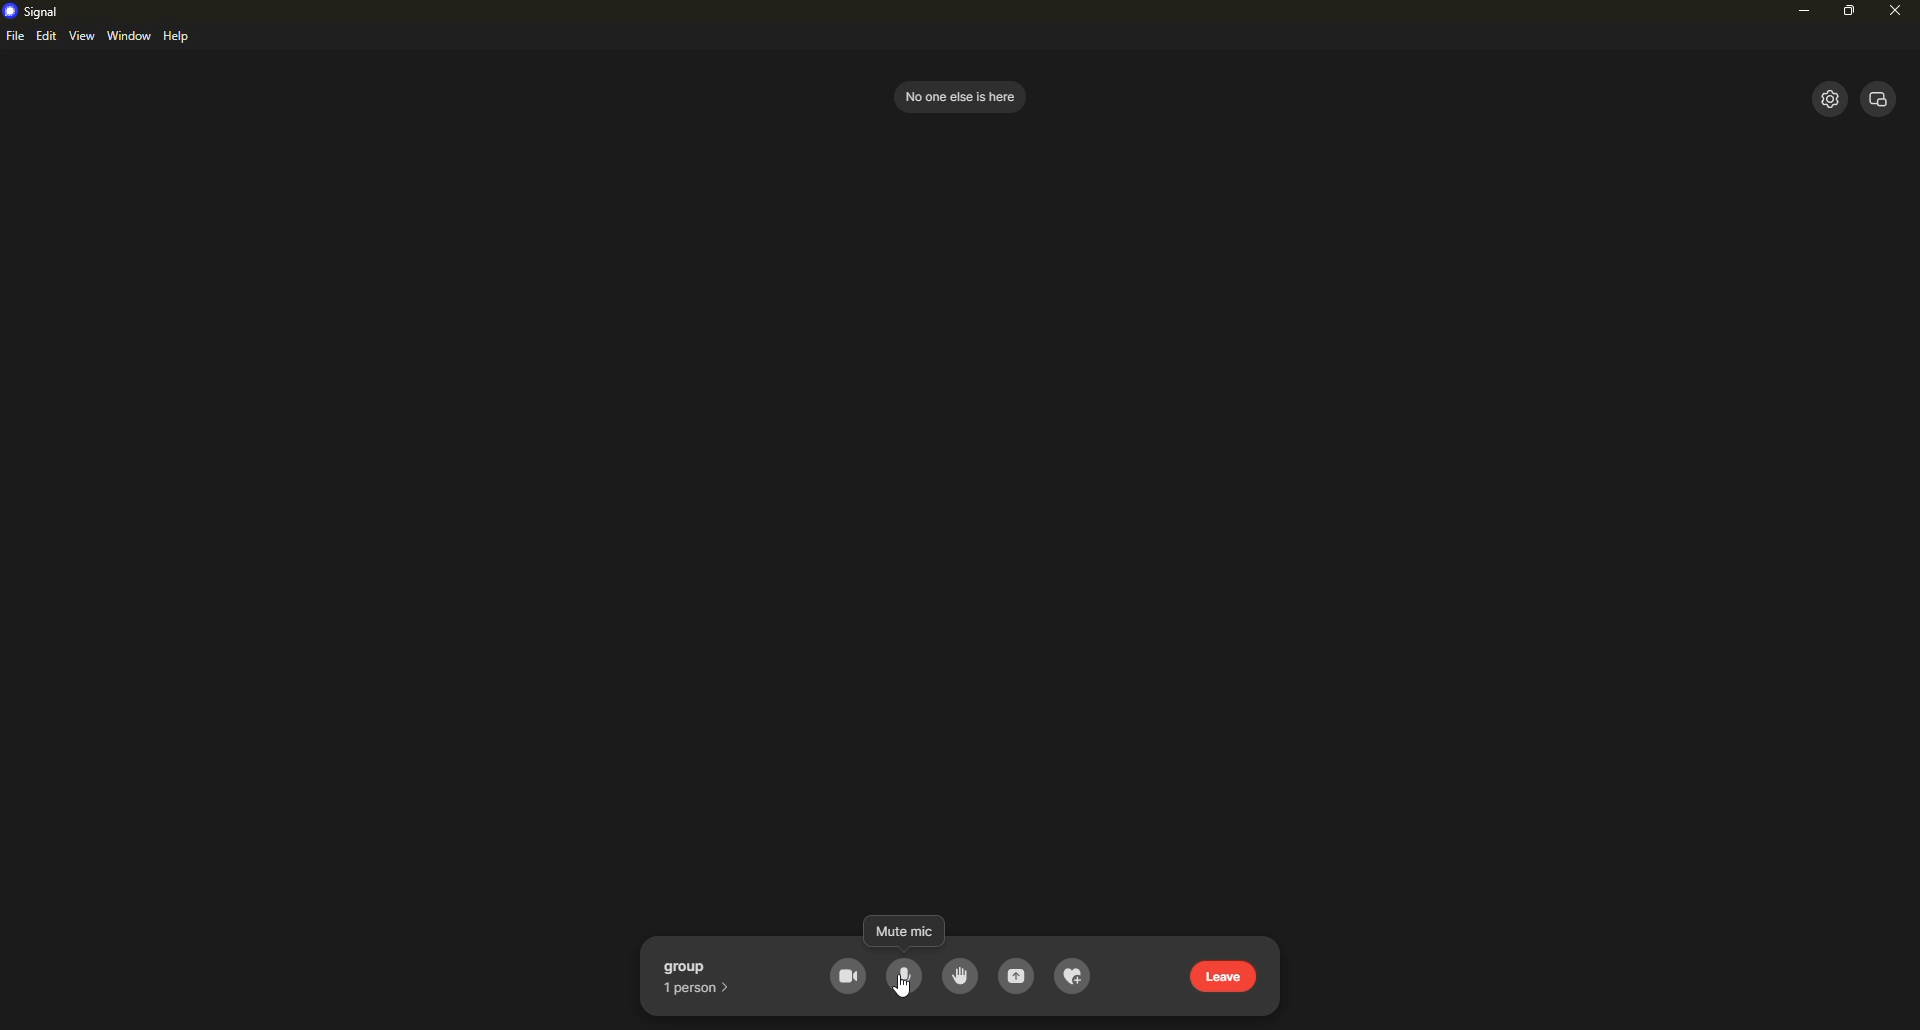  I want to click on raise had, so click(957, 976).